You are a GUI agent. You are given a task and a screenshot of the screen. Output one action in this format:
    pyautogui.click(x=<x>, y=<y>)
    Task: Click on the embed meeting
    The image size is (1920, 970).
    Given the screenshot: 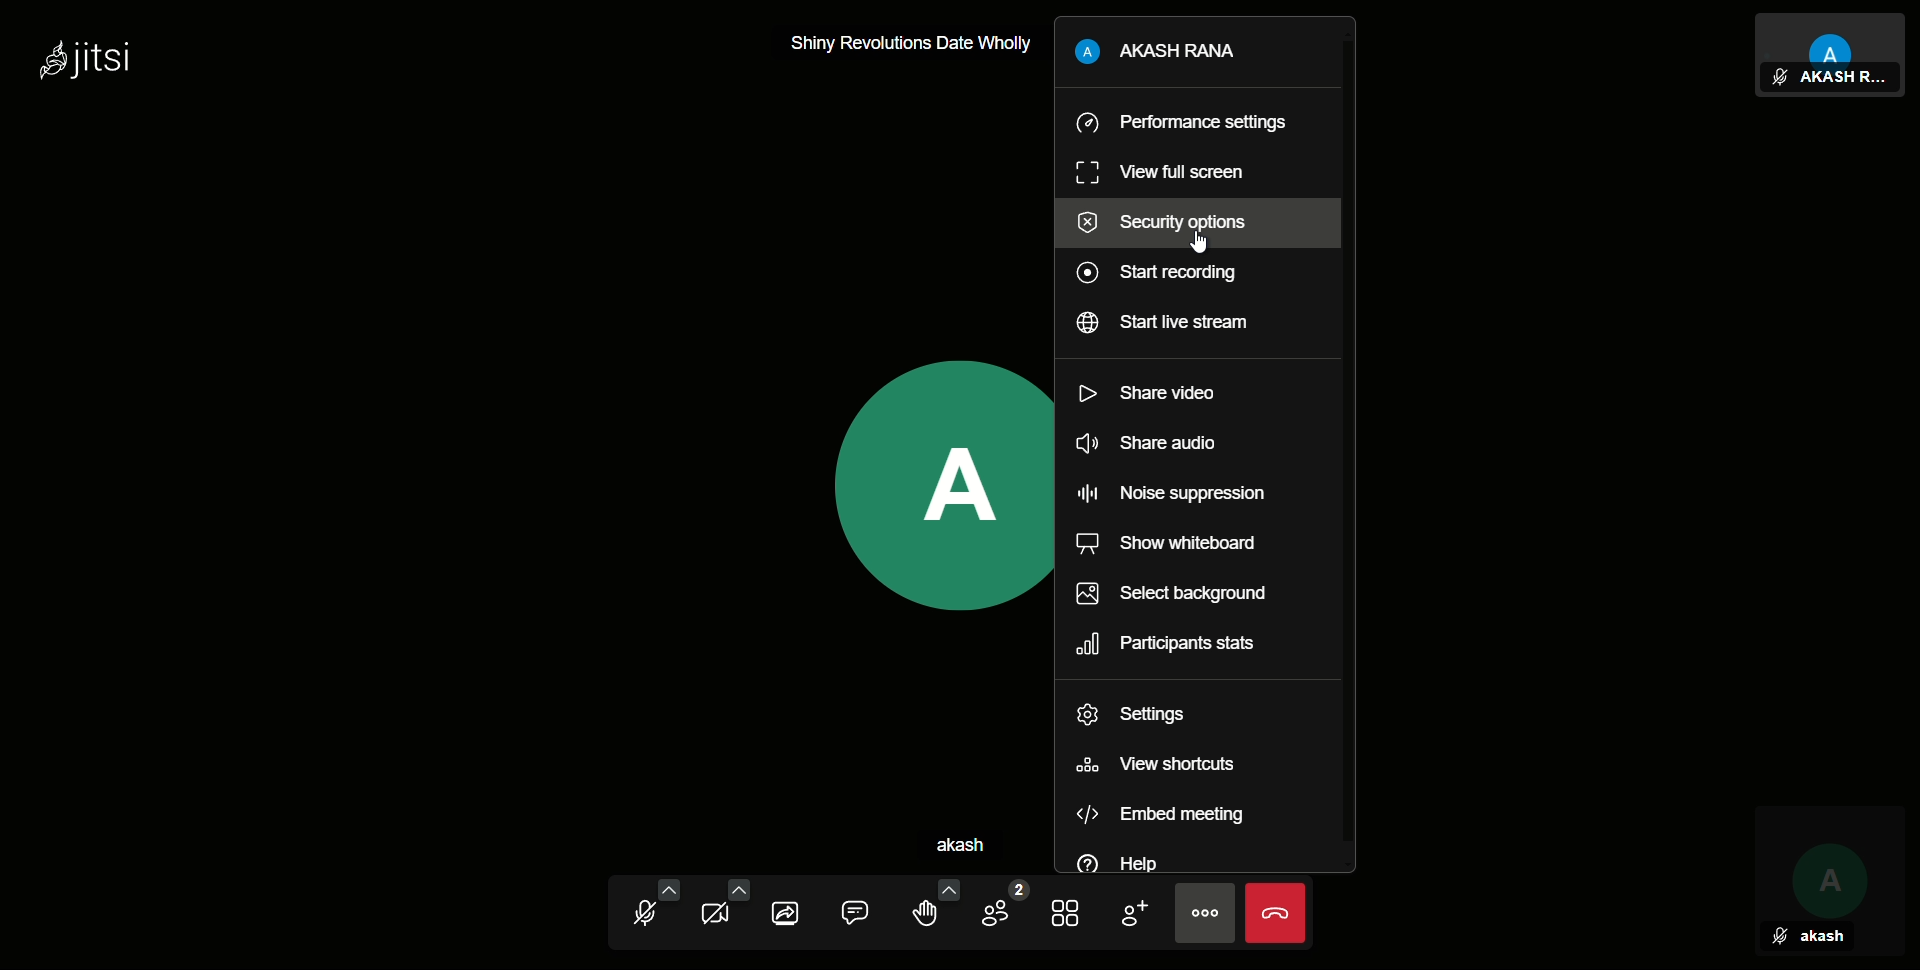 What is the action you would take?
    pyautogui.click(x=1161, y=818)
    